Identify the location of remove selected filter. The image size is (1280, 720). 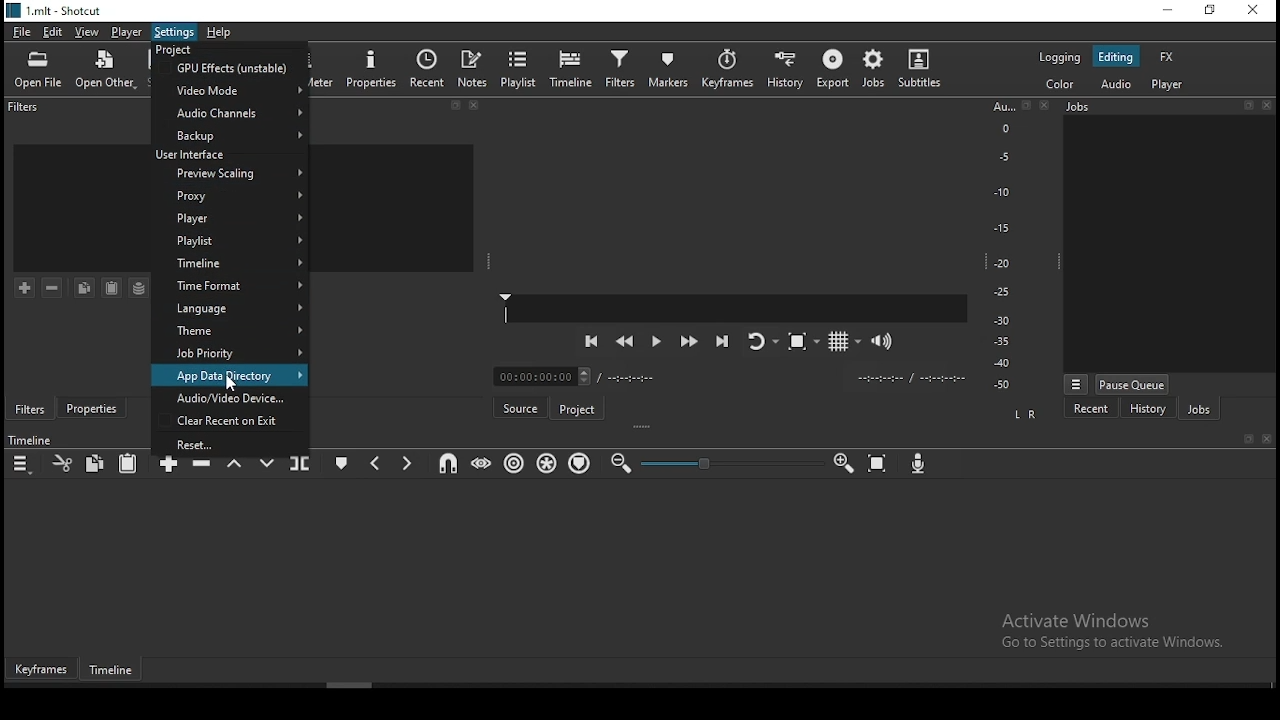
(51, 287).